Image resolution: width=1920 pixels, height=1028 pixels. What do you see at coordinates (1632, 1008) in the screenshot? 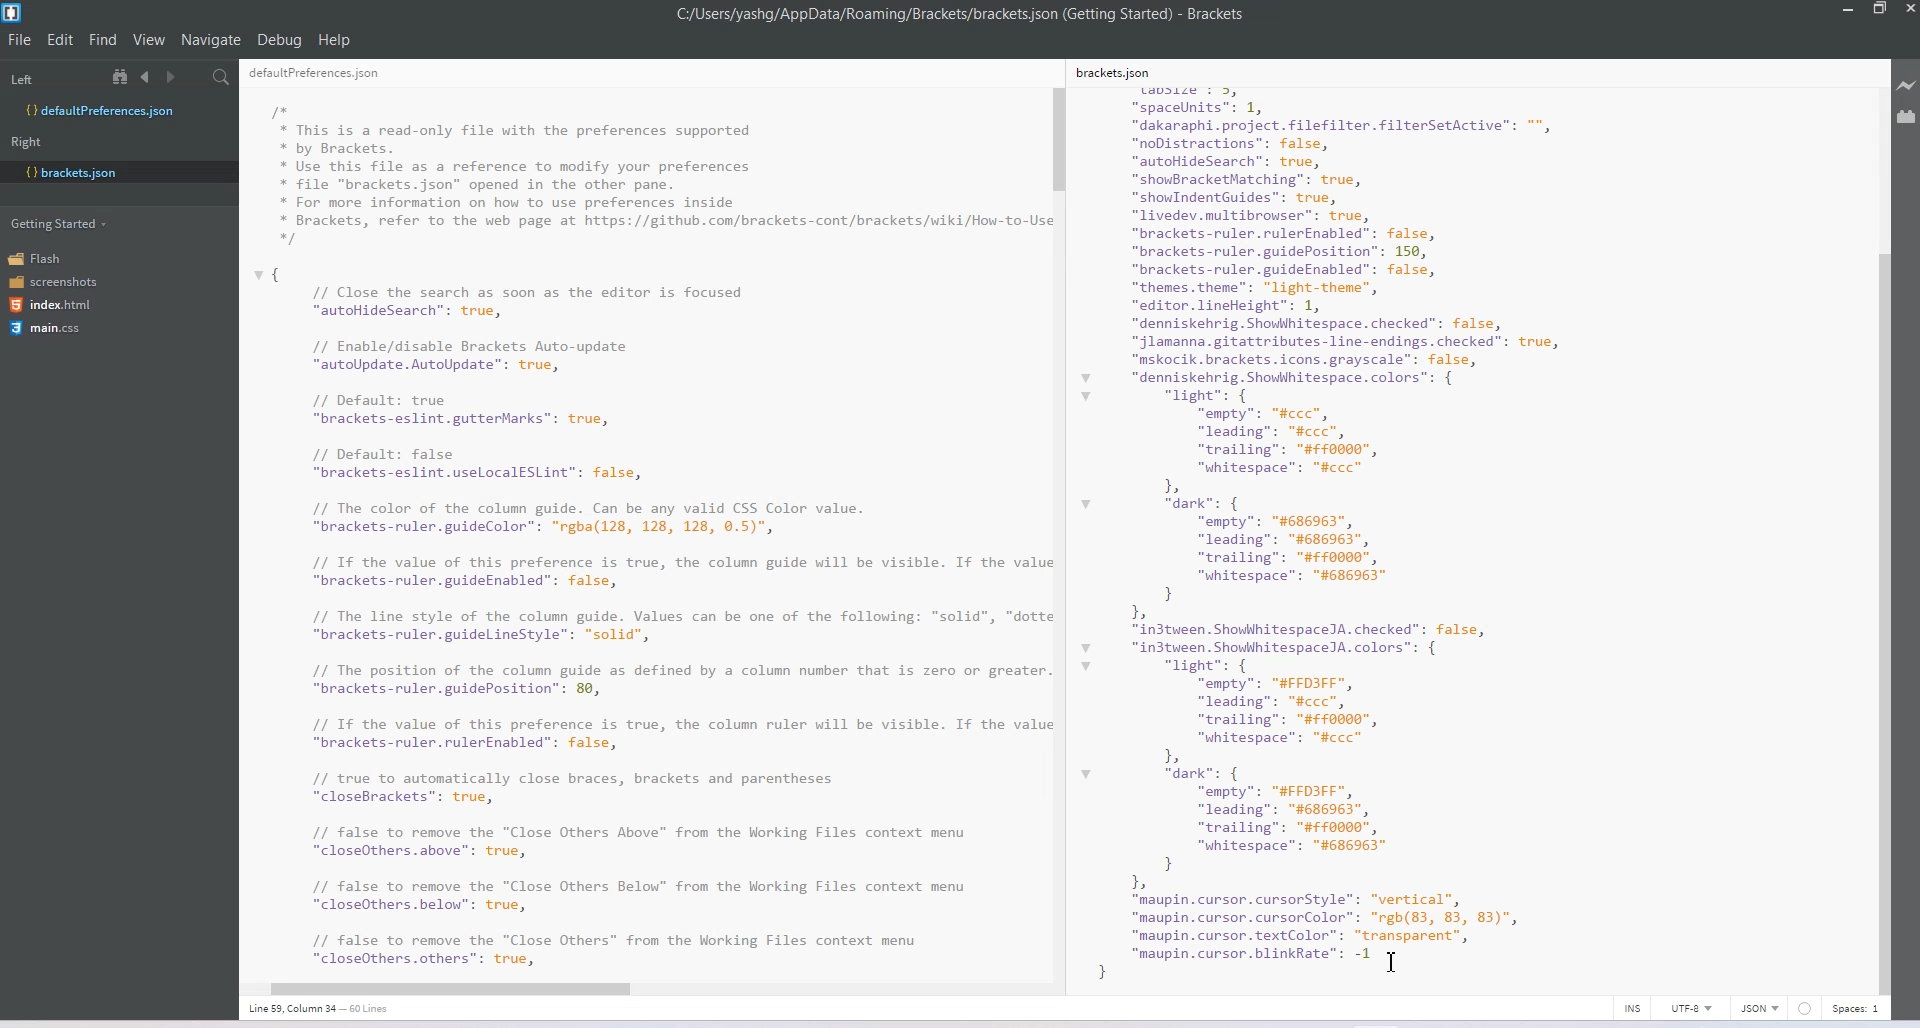
I see `INS` at bounding box center [1632, 1008].